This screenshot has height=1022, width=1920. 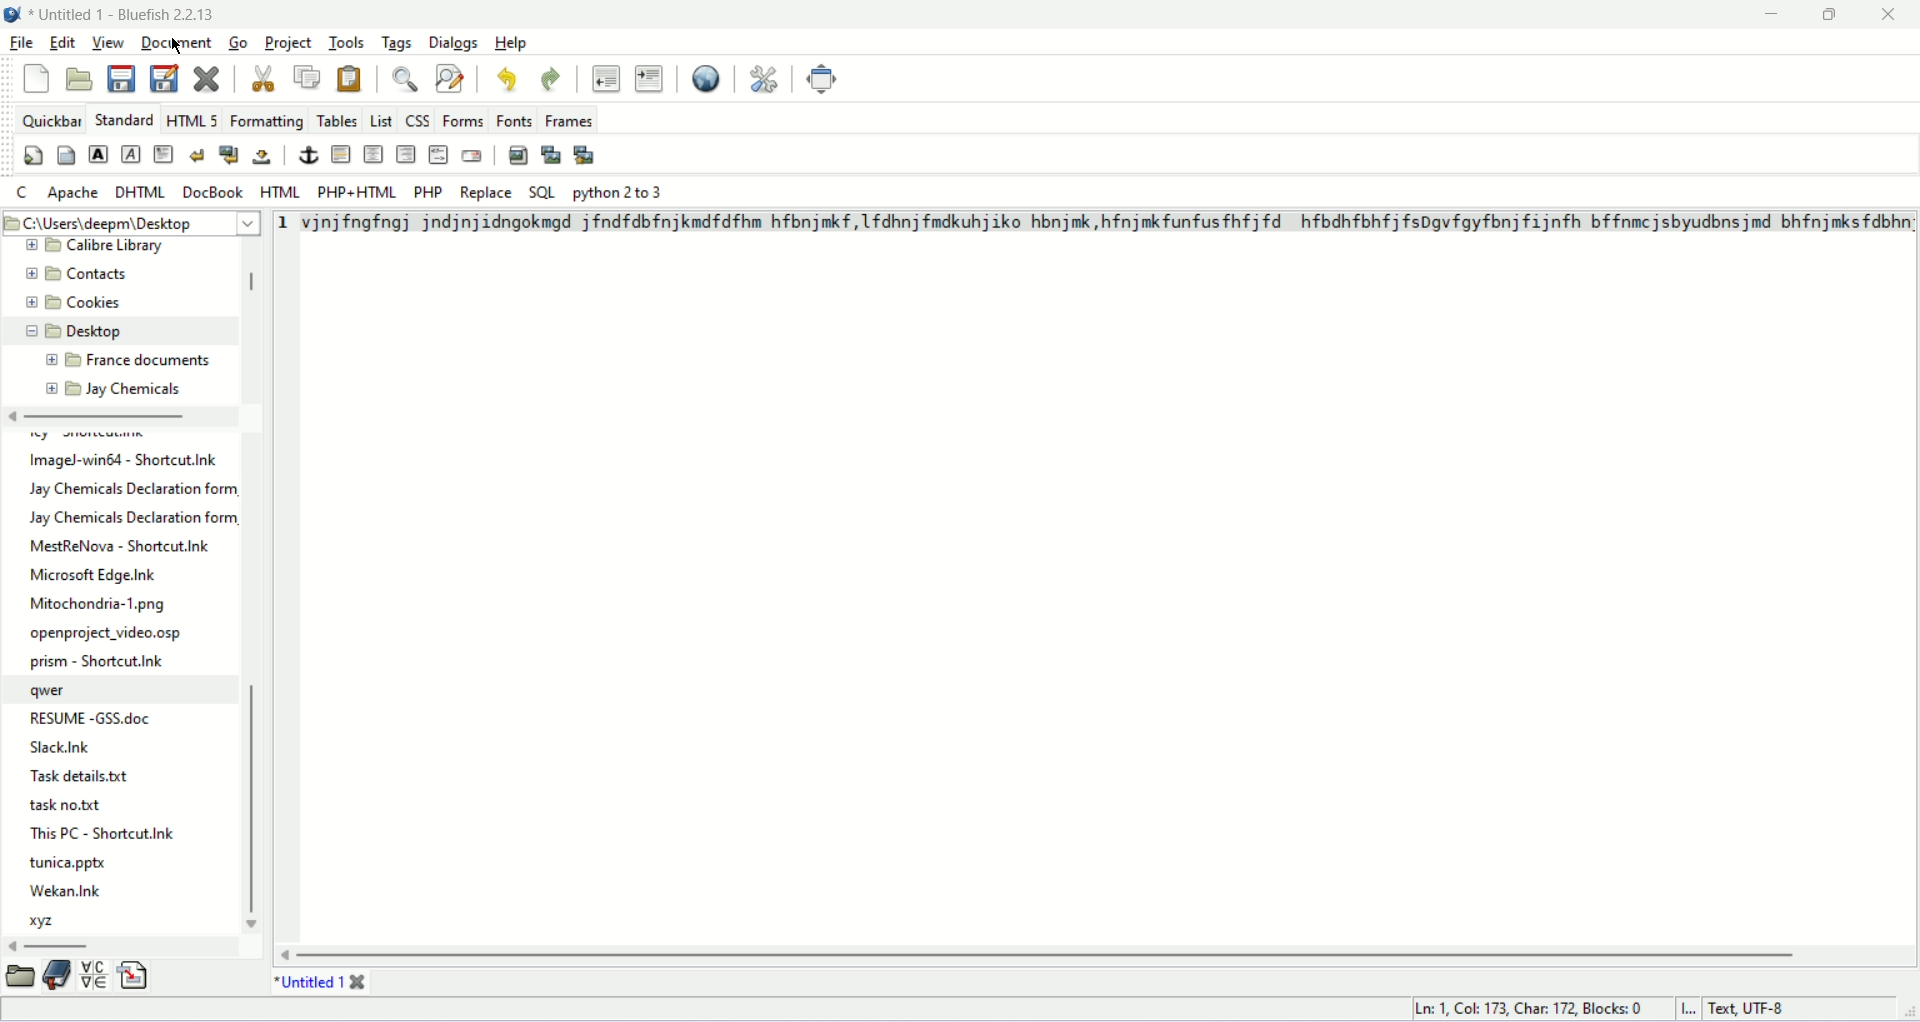 I want to click on forms, so click(x=464, y=120).